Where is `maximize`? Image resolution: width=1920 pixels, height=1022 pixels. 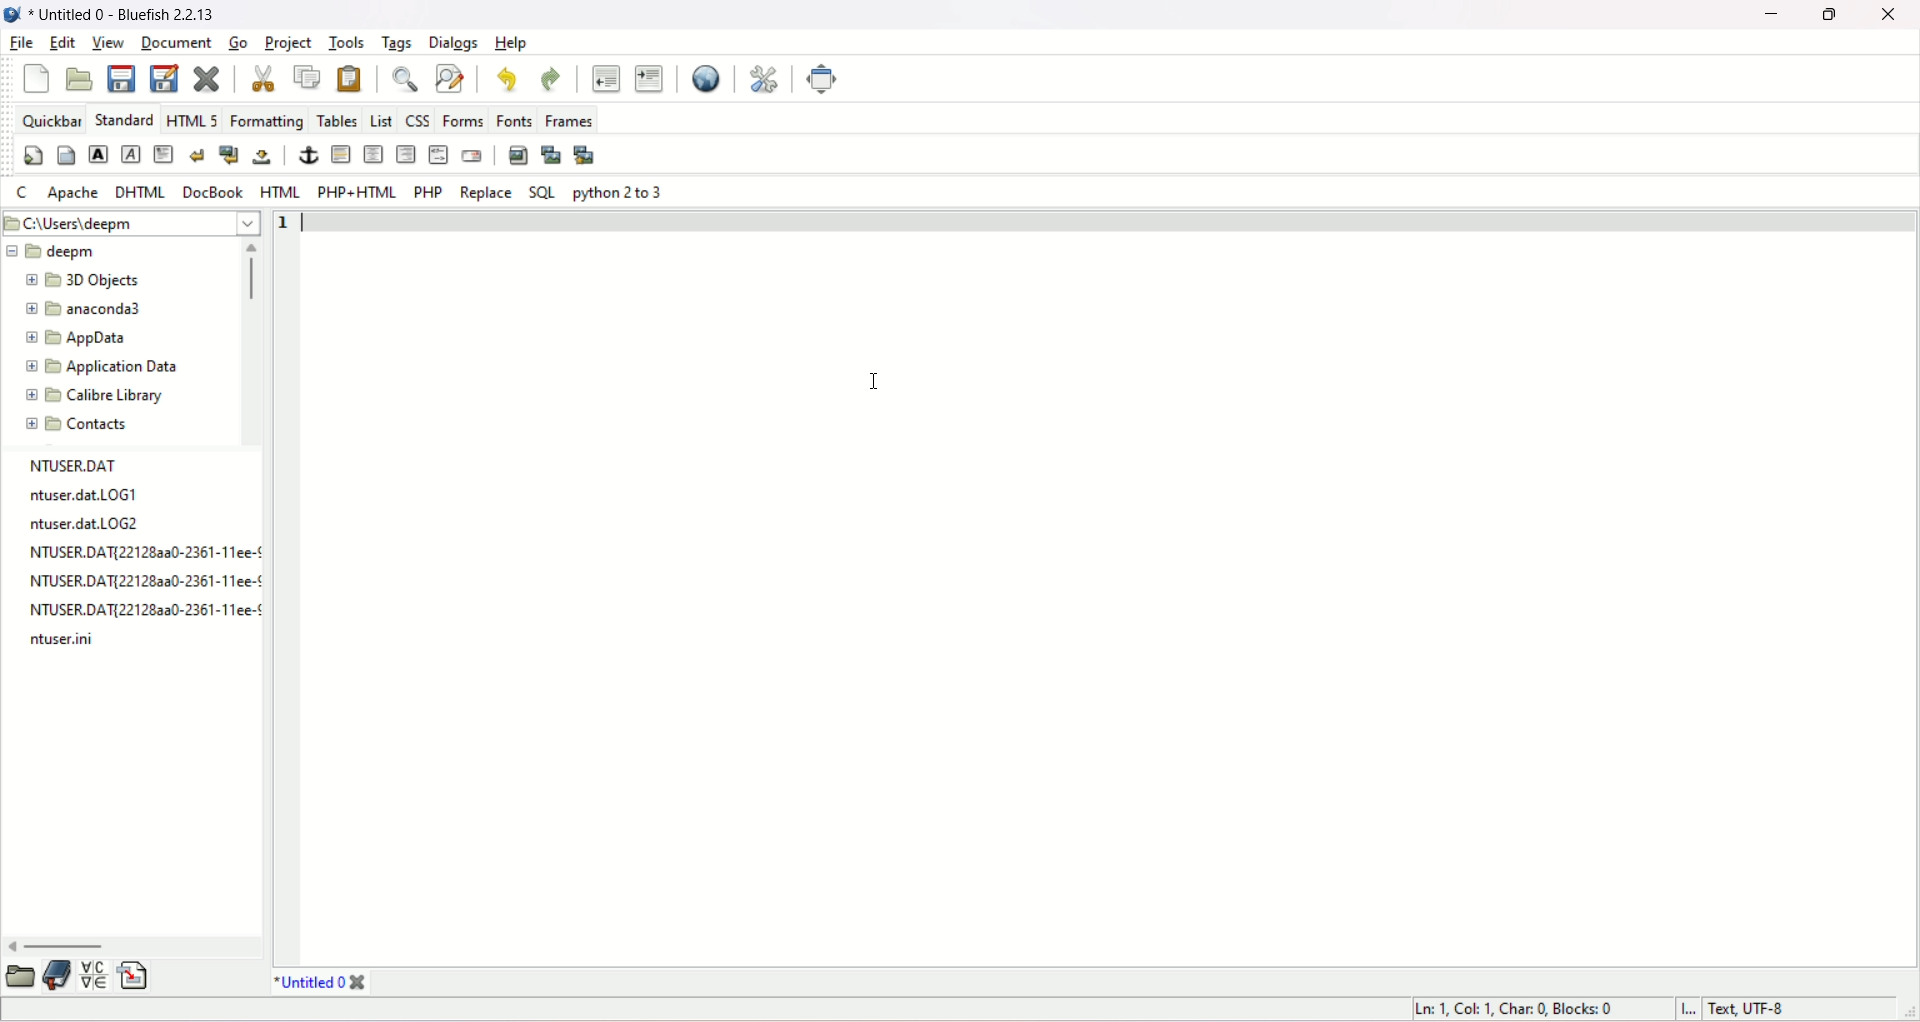 maximize is located at coordinates (1833, 15).